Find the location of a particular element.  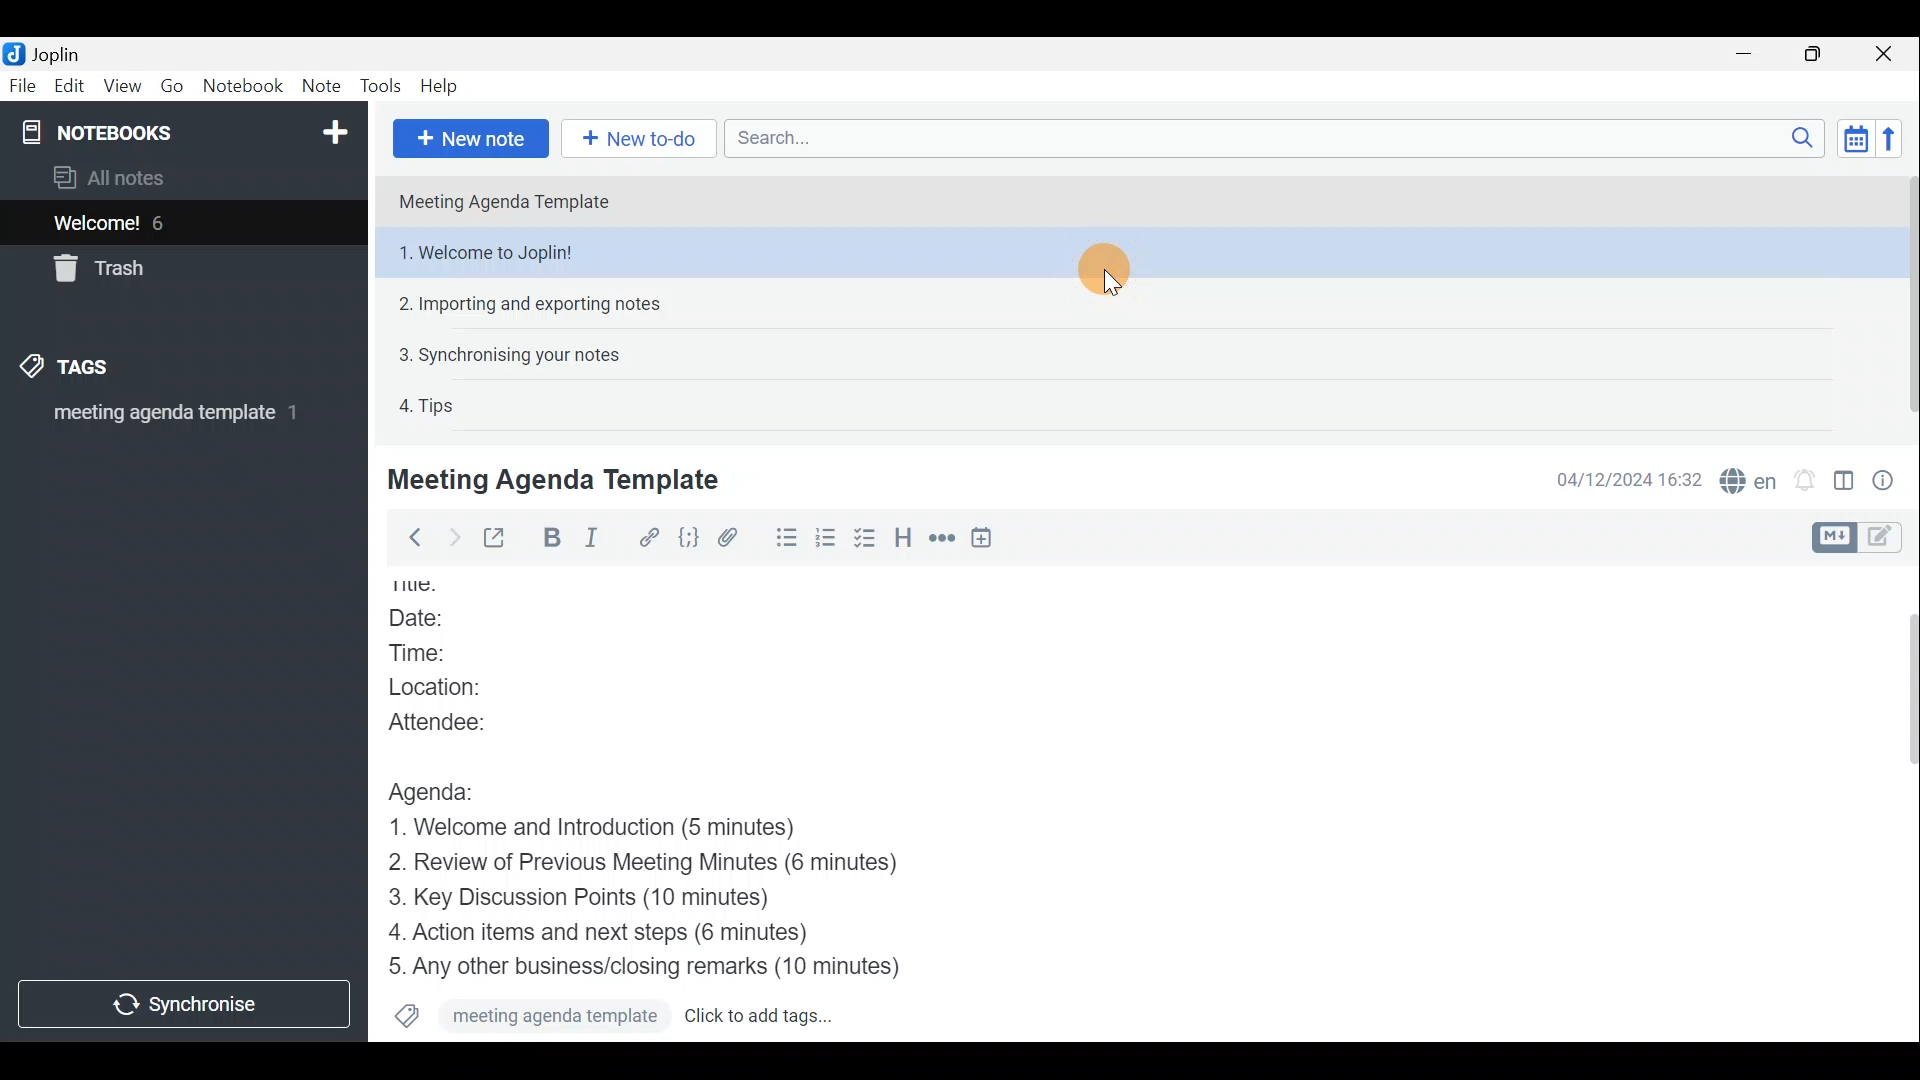

Help is located at coordinates (443, 86).